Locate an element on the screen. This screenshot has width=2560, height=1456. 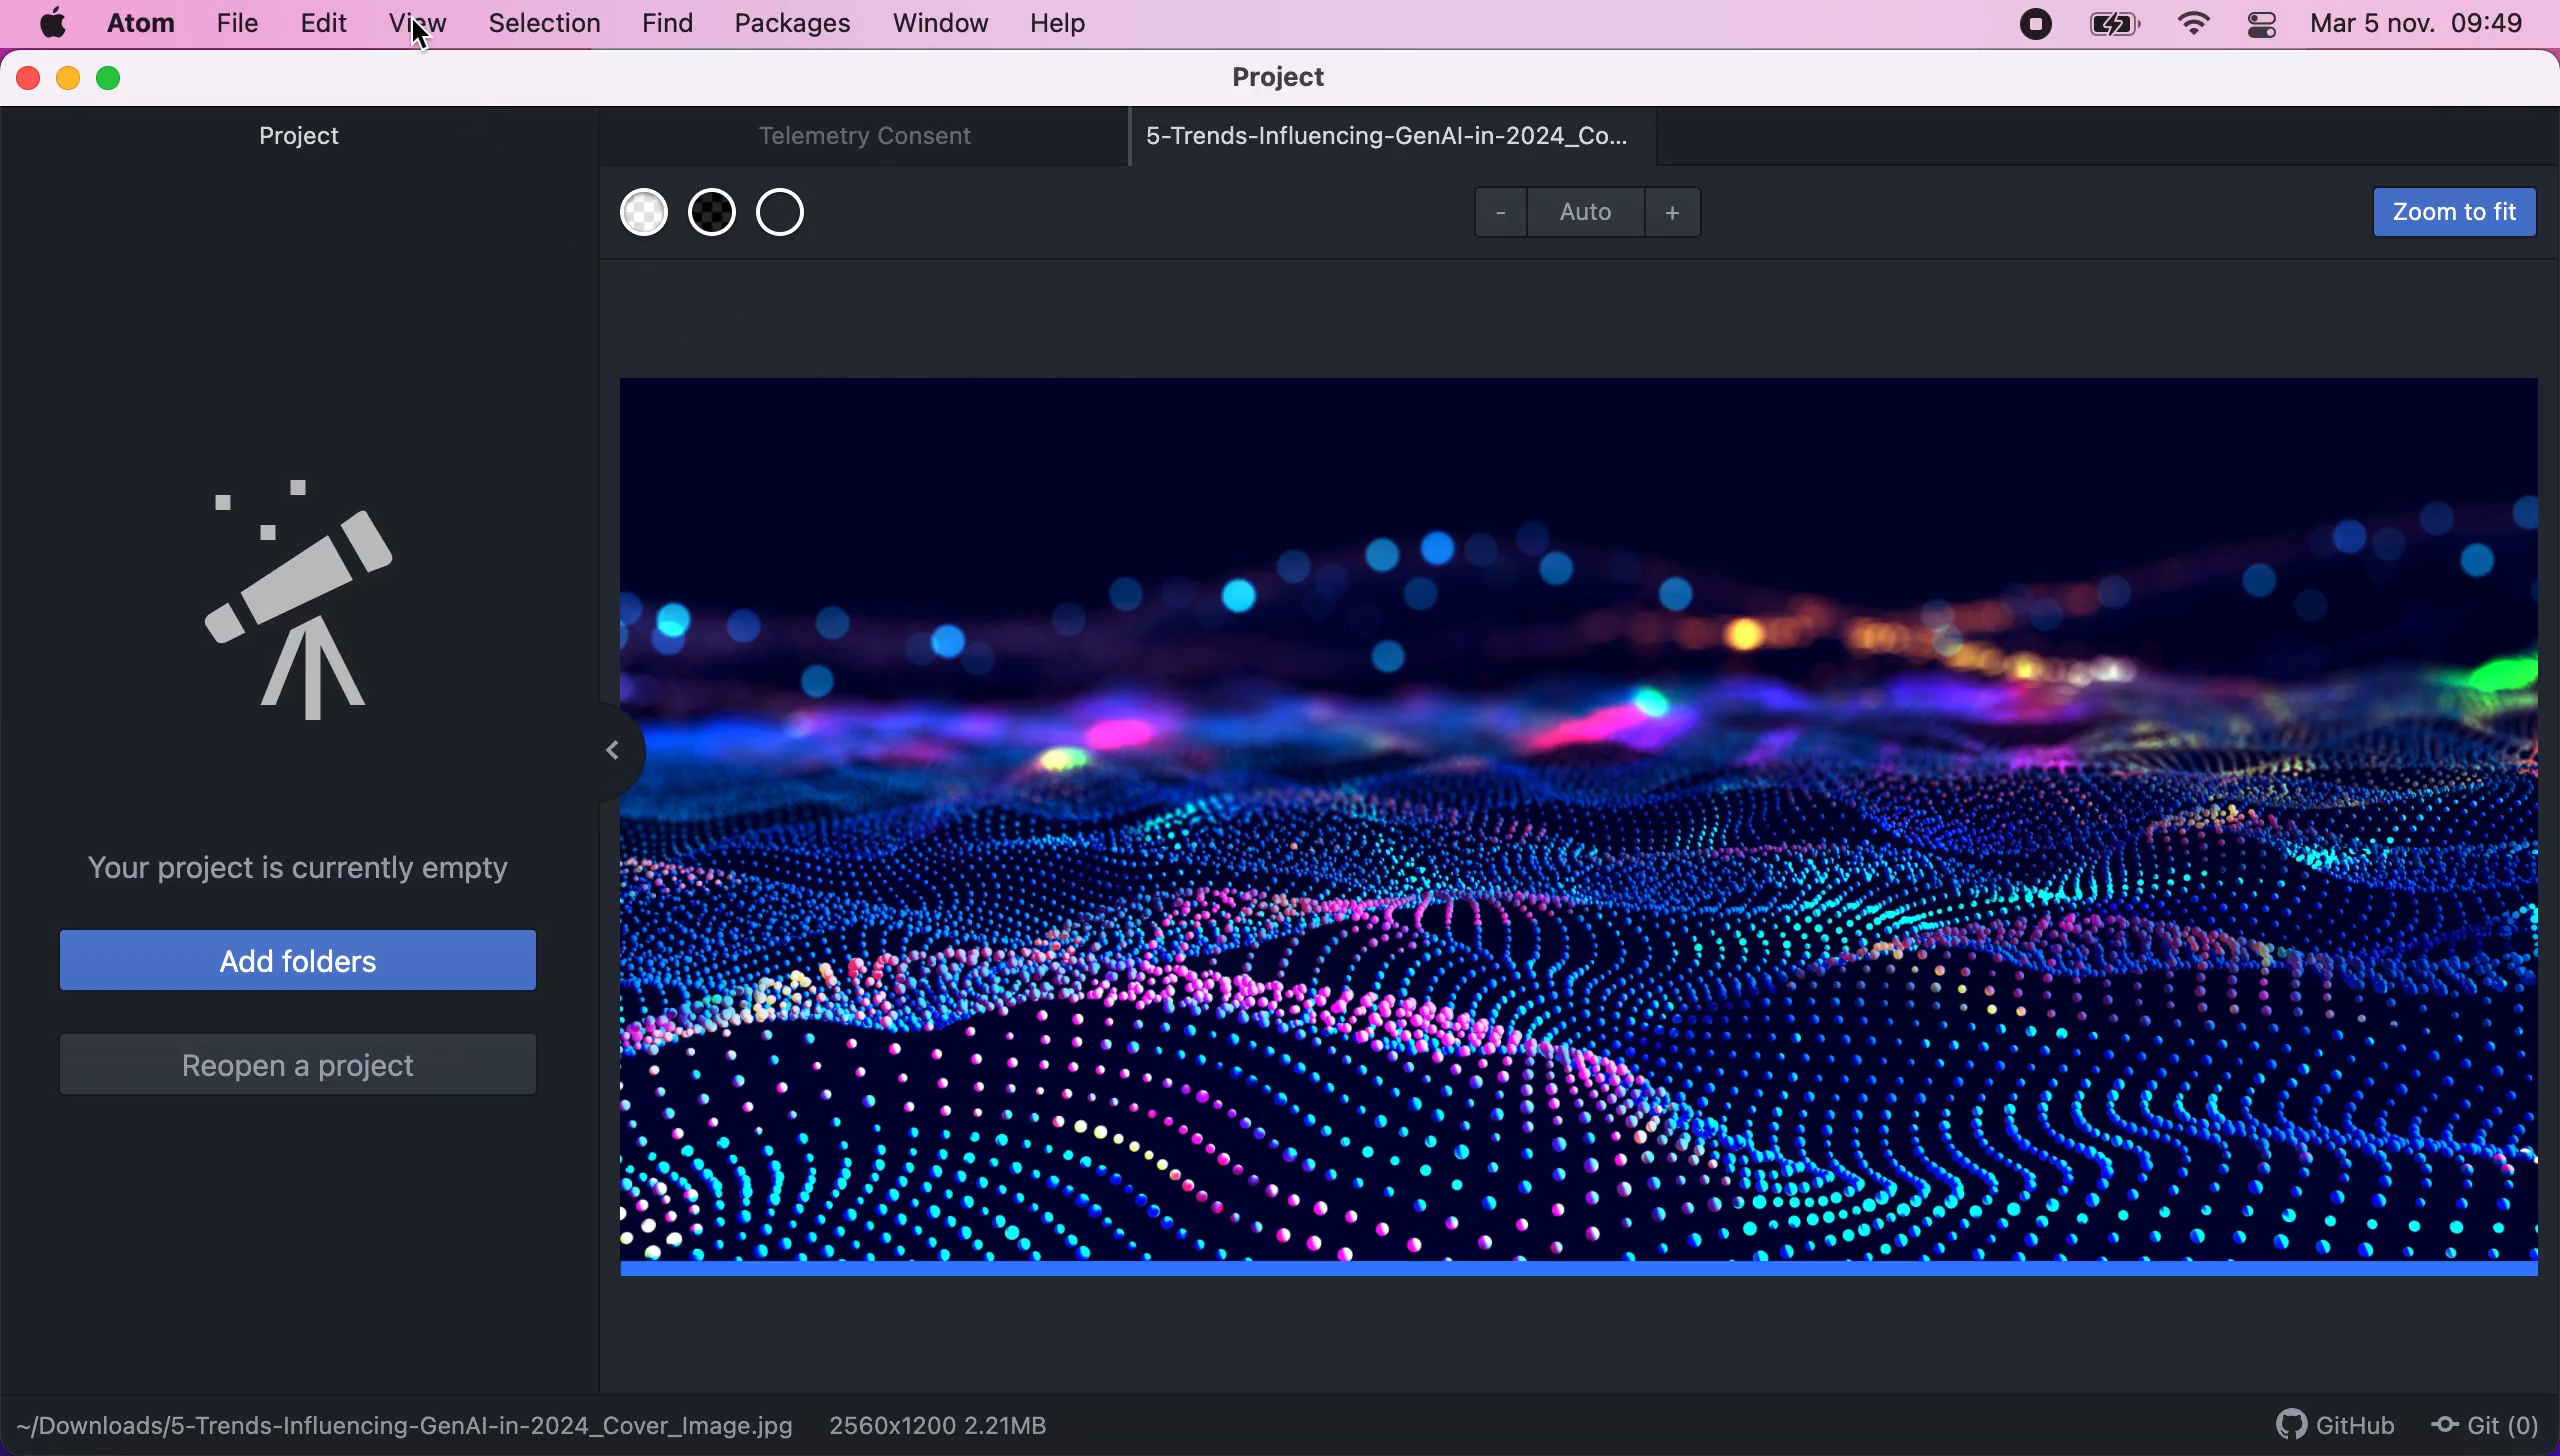
maximize is located at coordinates (125, 76).